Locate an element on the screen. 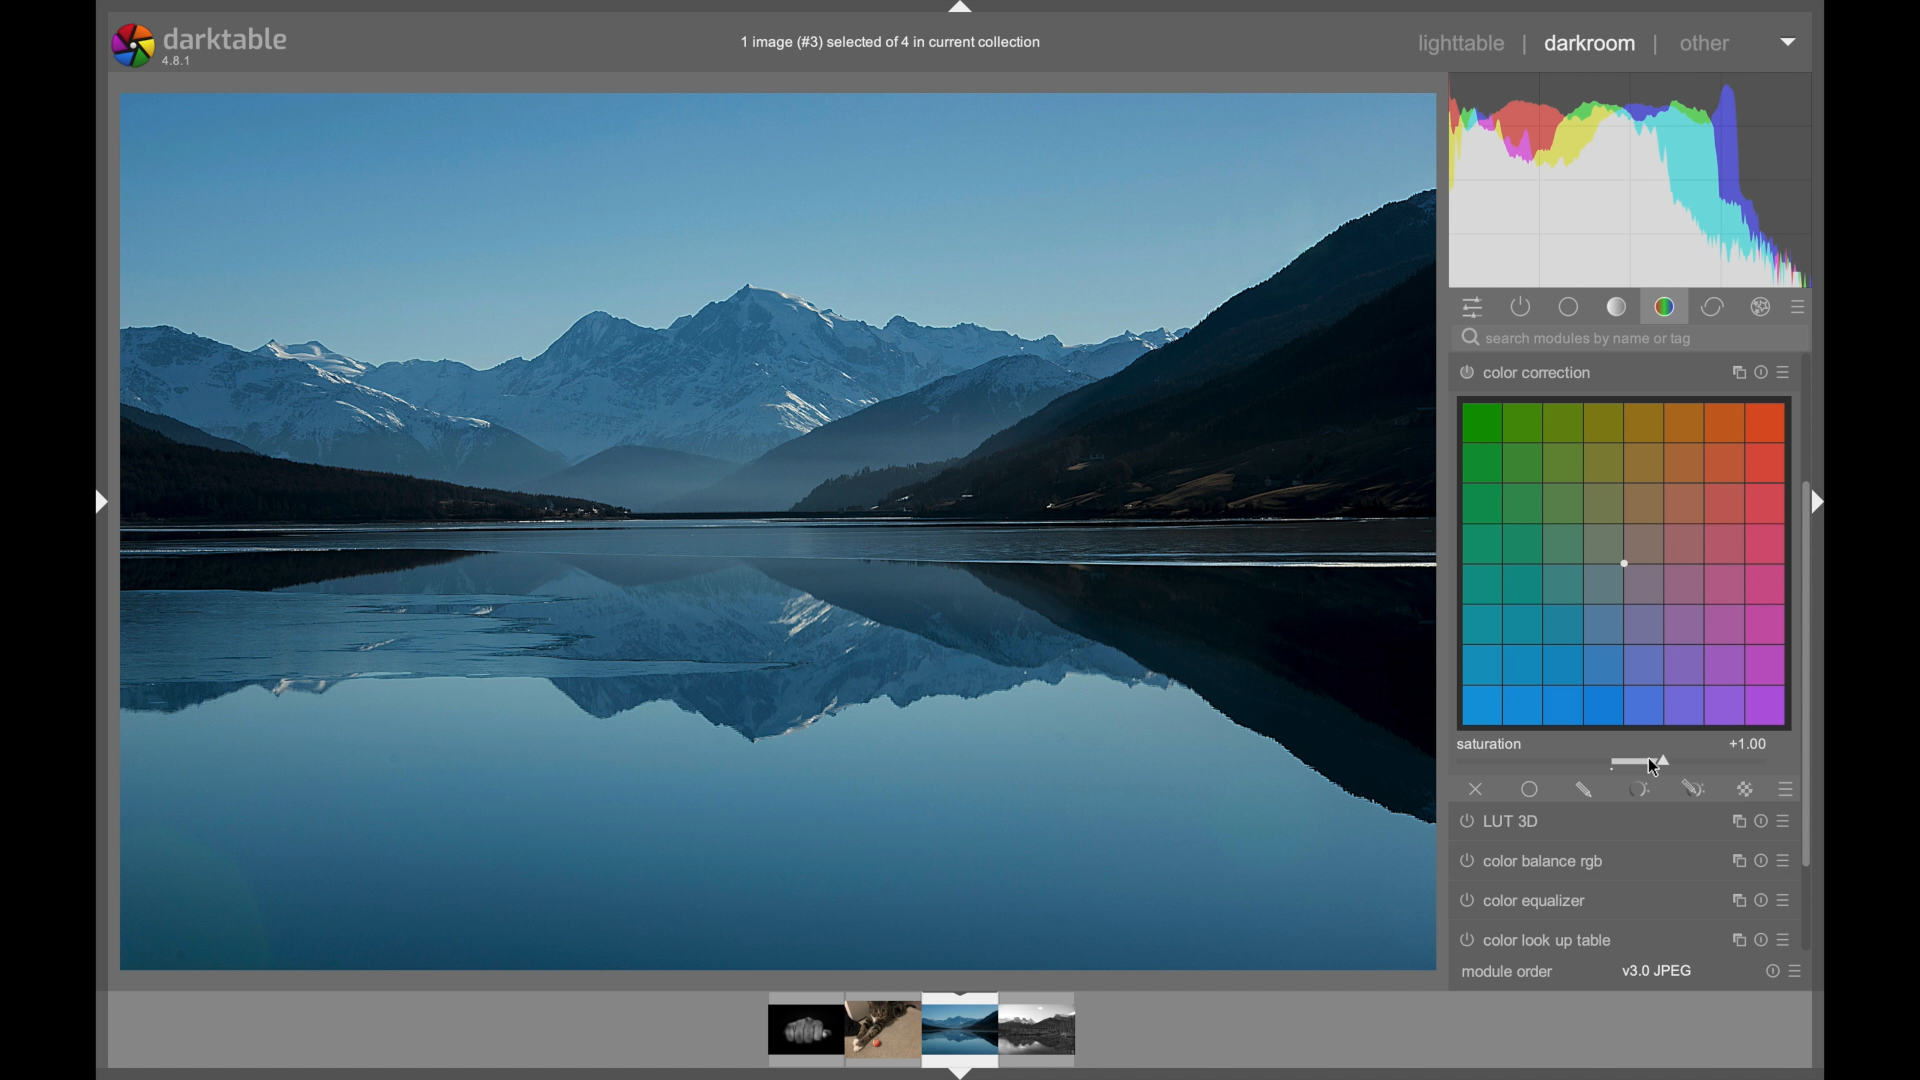 This screenshot has width=1920, height=1080. image is located at coordinates (883, 1028).